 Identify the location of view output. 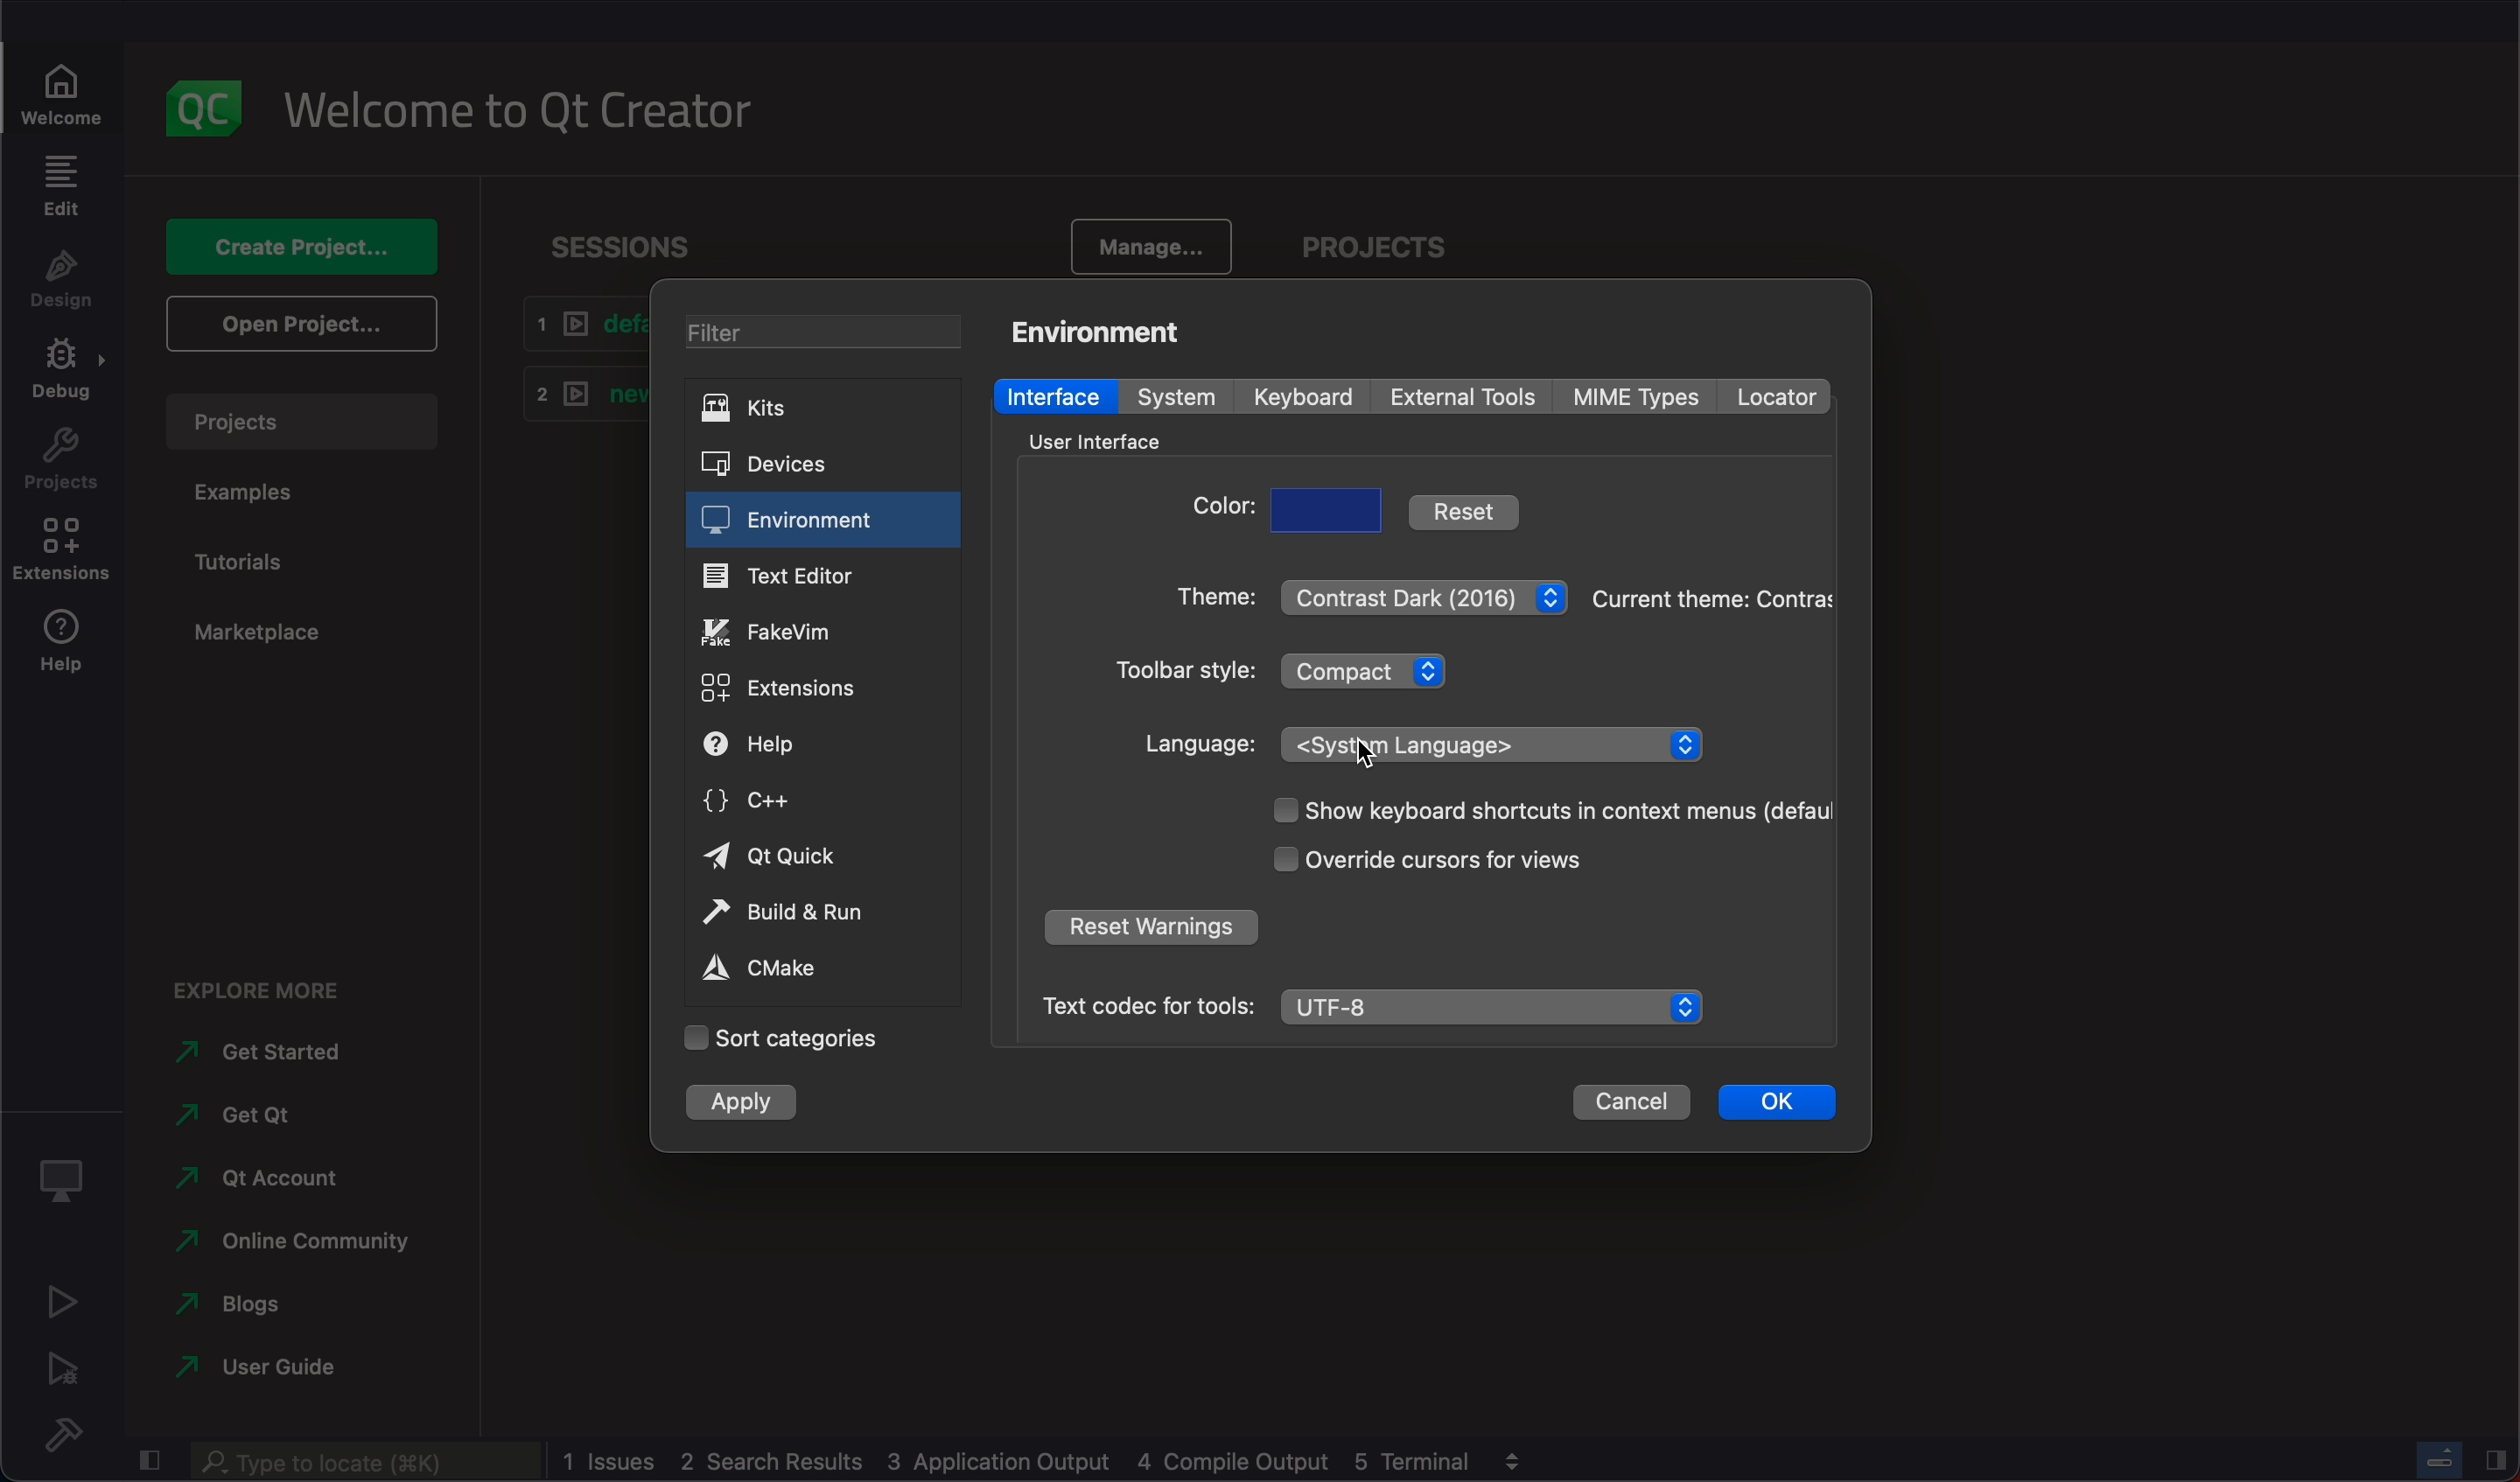
(1509, 1461).